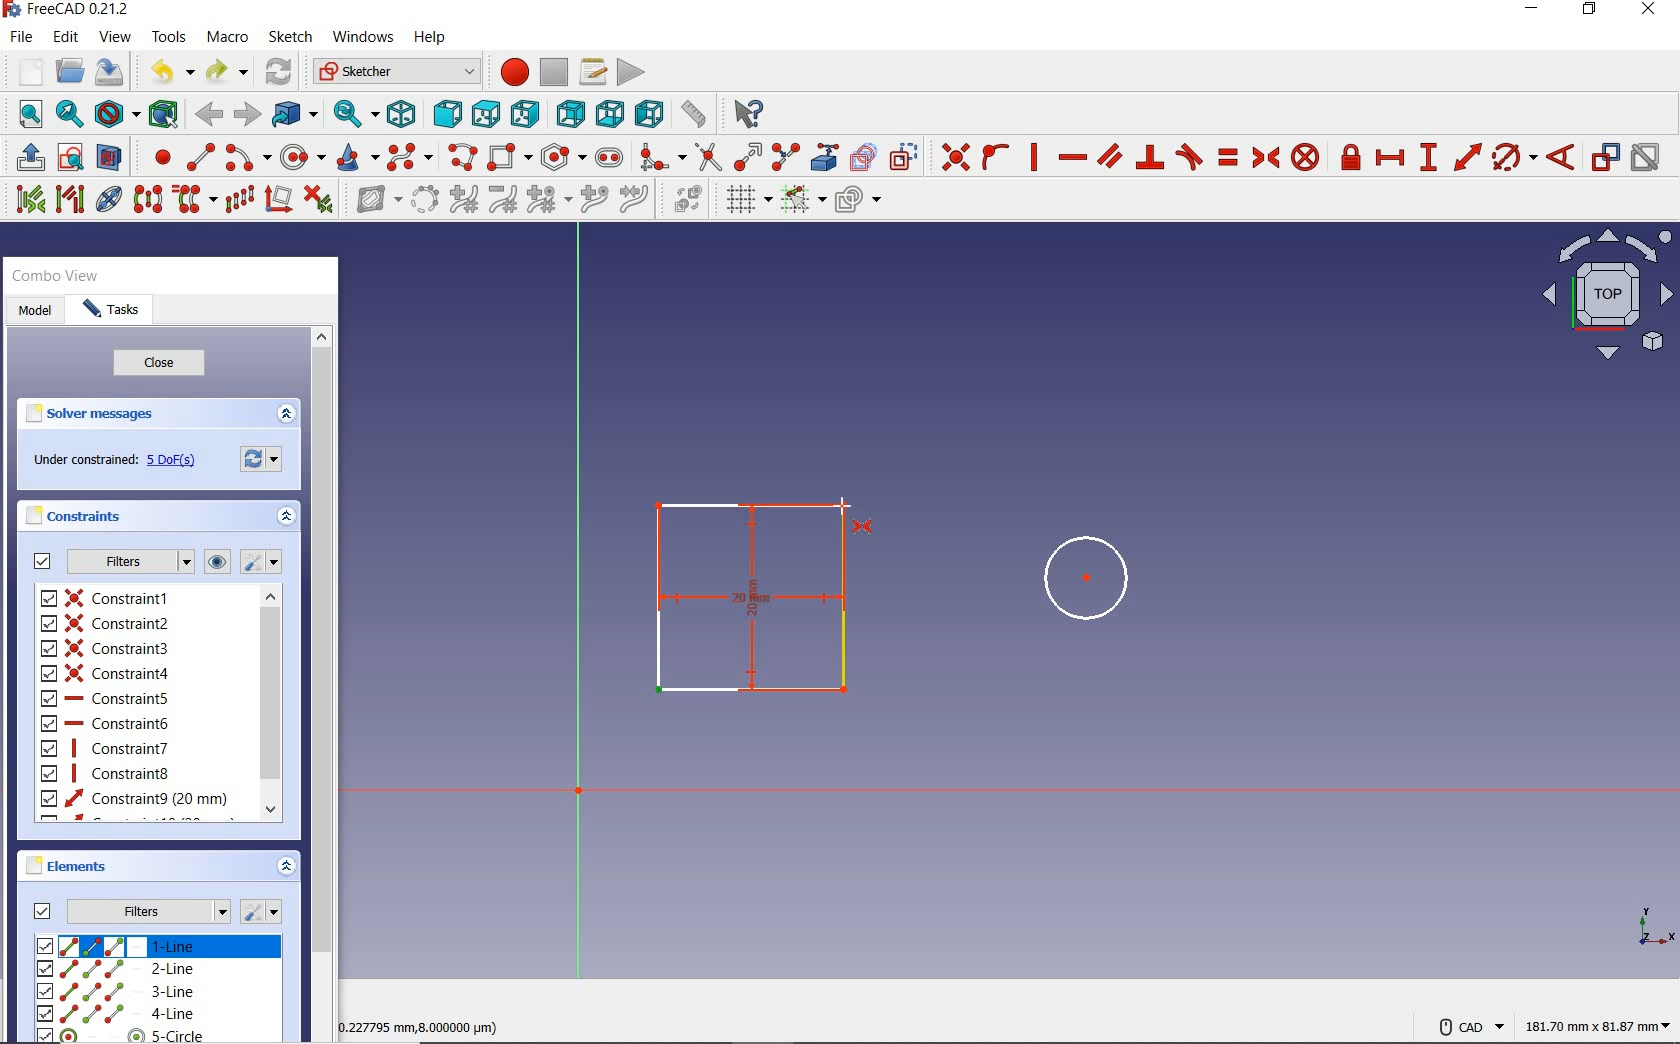 The image size is (1680, 1044). I want to click on constraint symmetrical tool, so click(867, 529).